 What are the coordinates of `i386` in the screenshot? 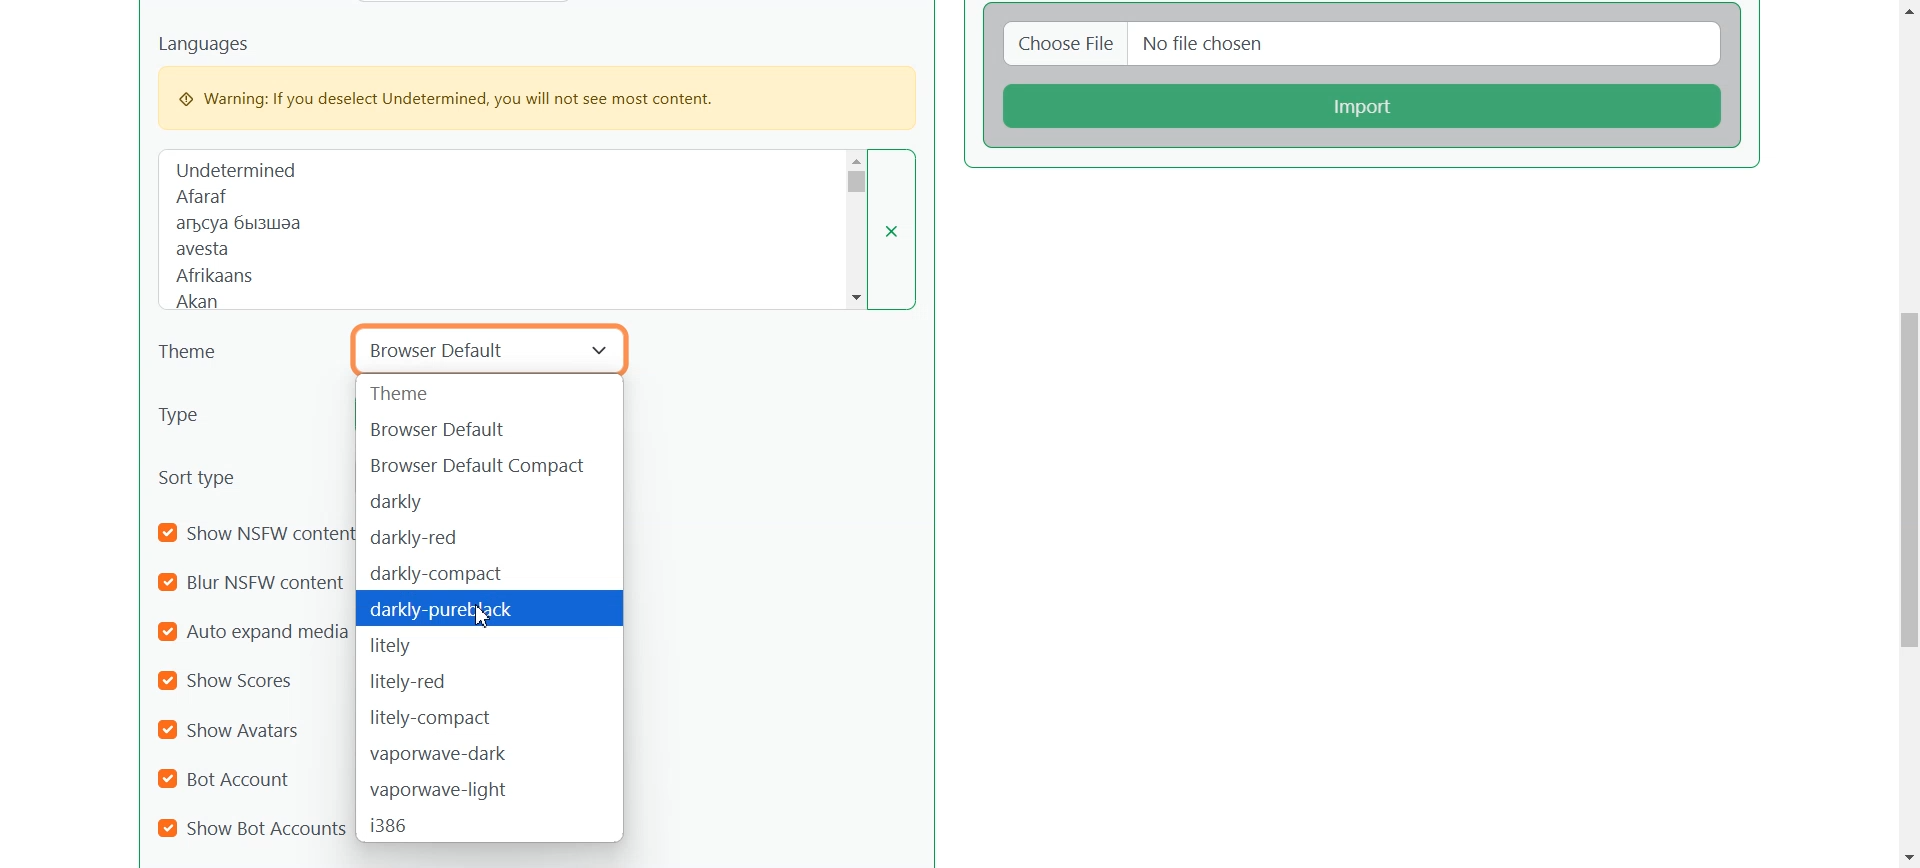 It's located at (492, 827).